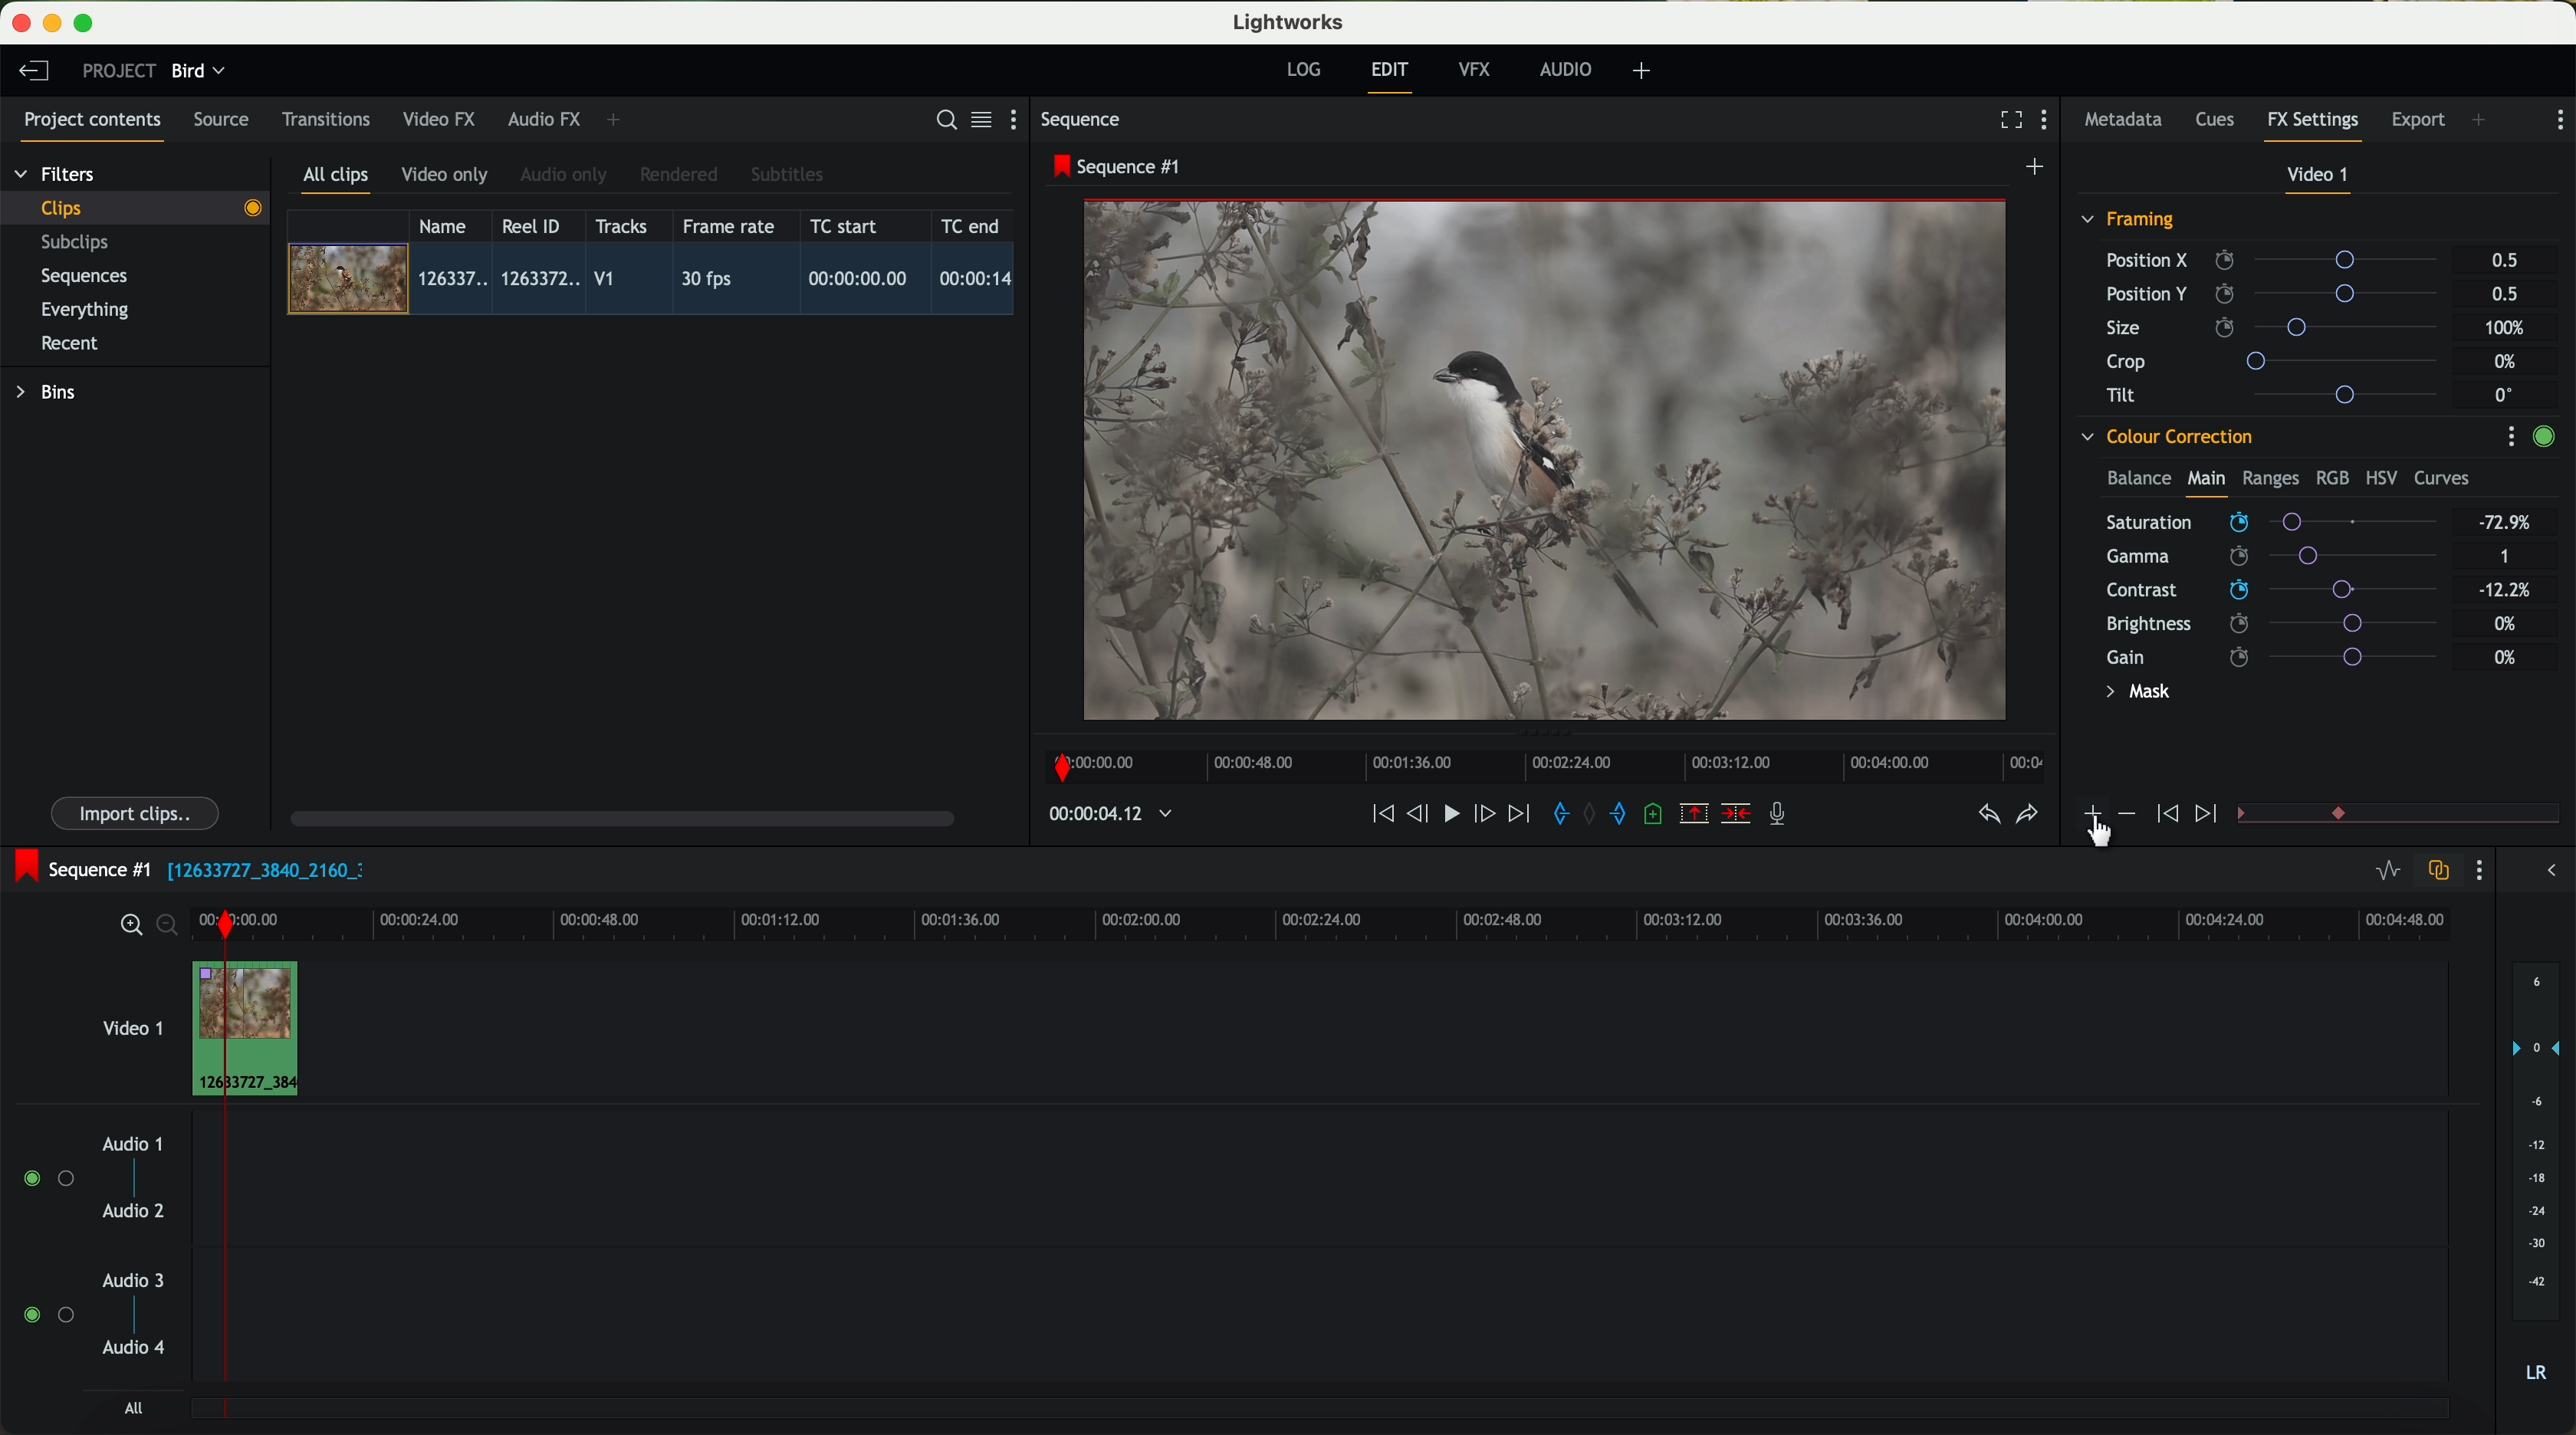  I want to click on recent, so click(70, 346).